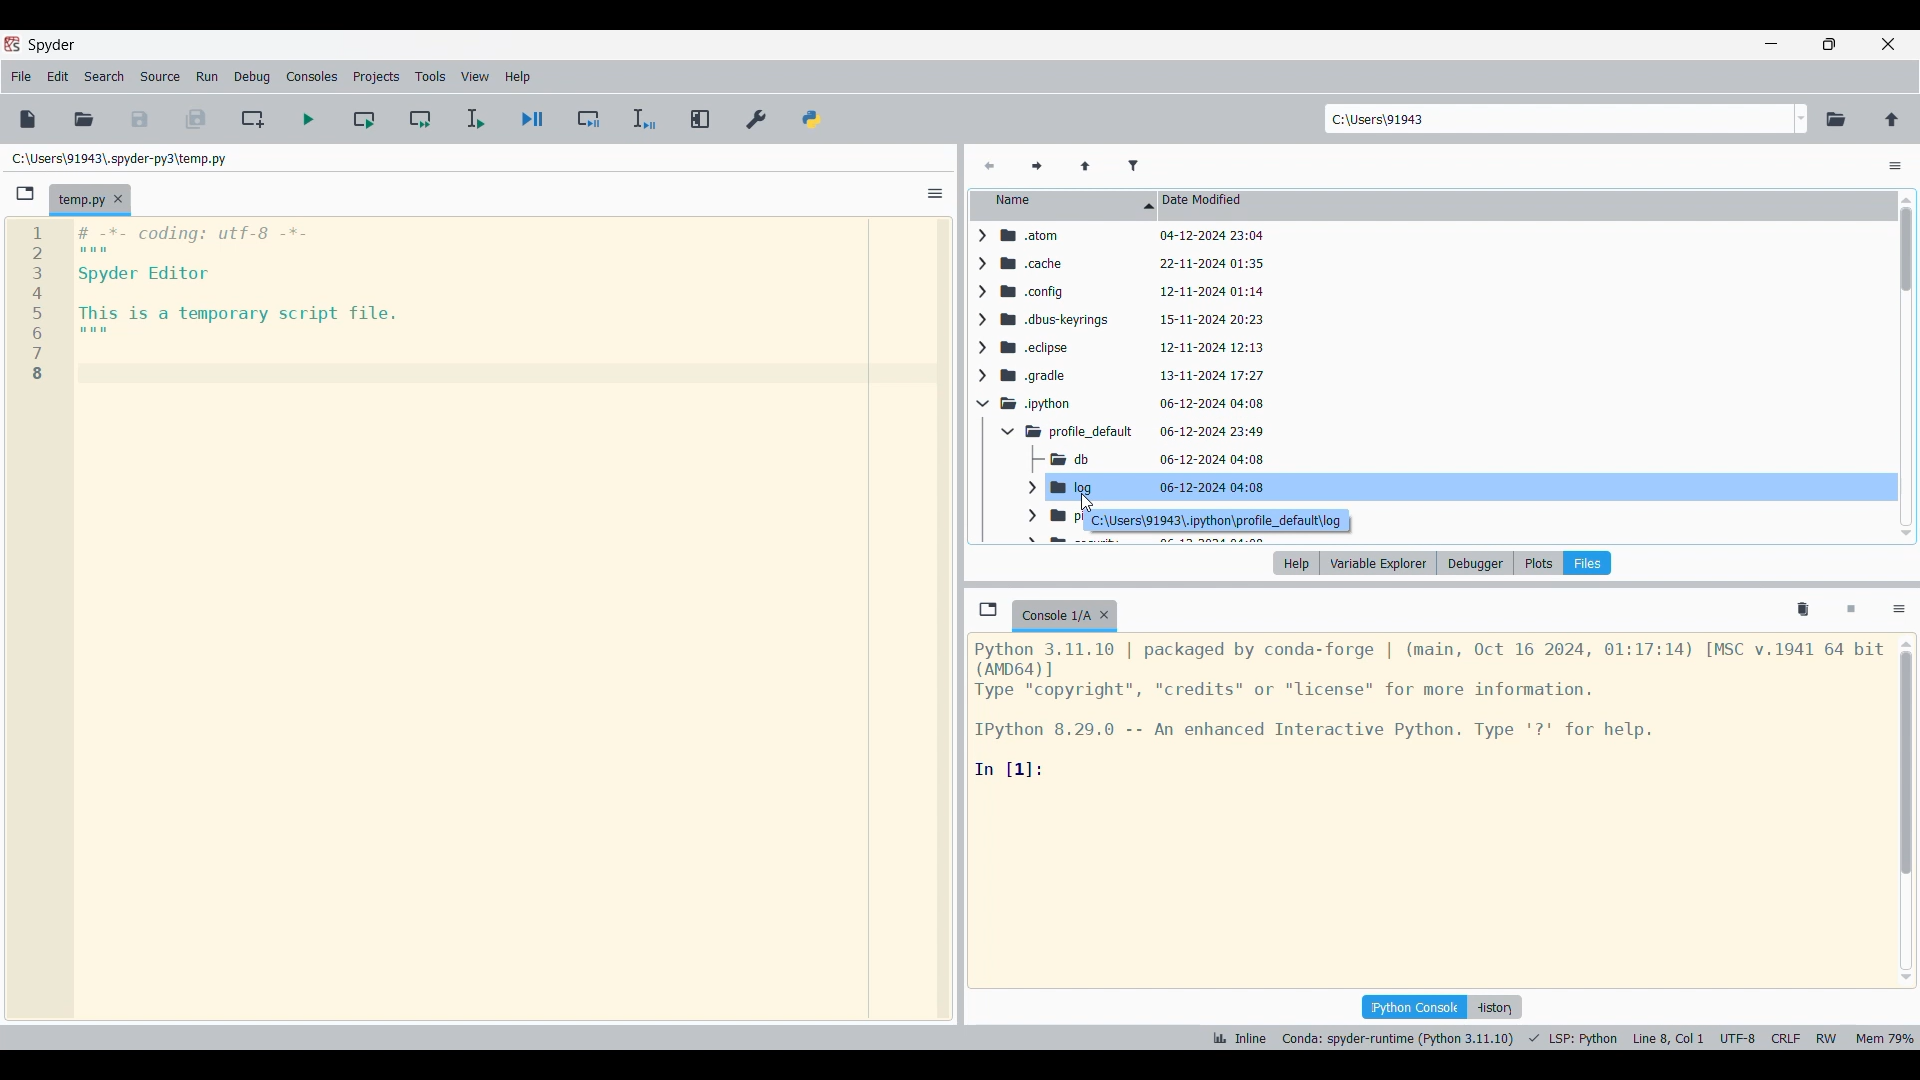  Describe the element at coordinates (1771, 43) in the screenshot. I see `Minimize` at that location.